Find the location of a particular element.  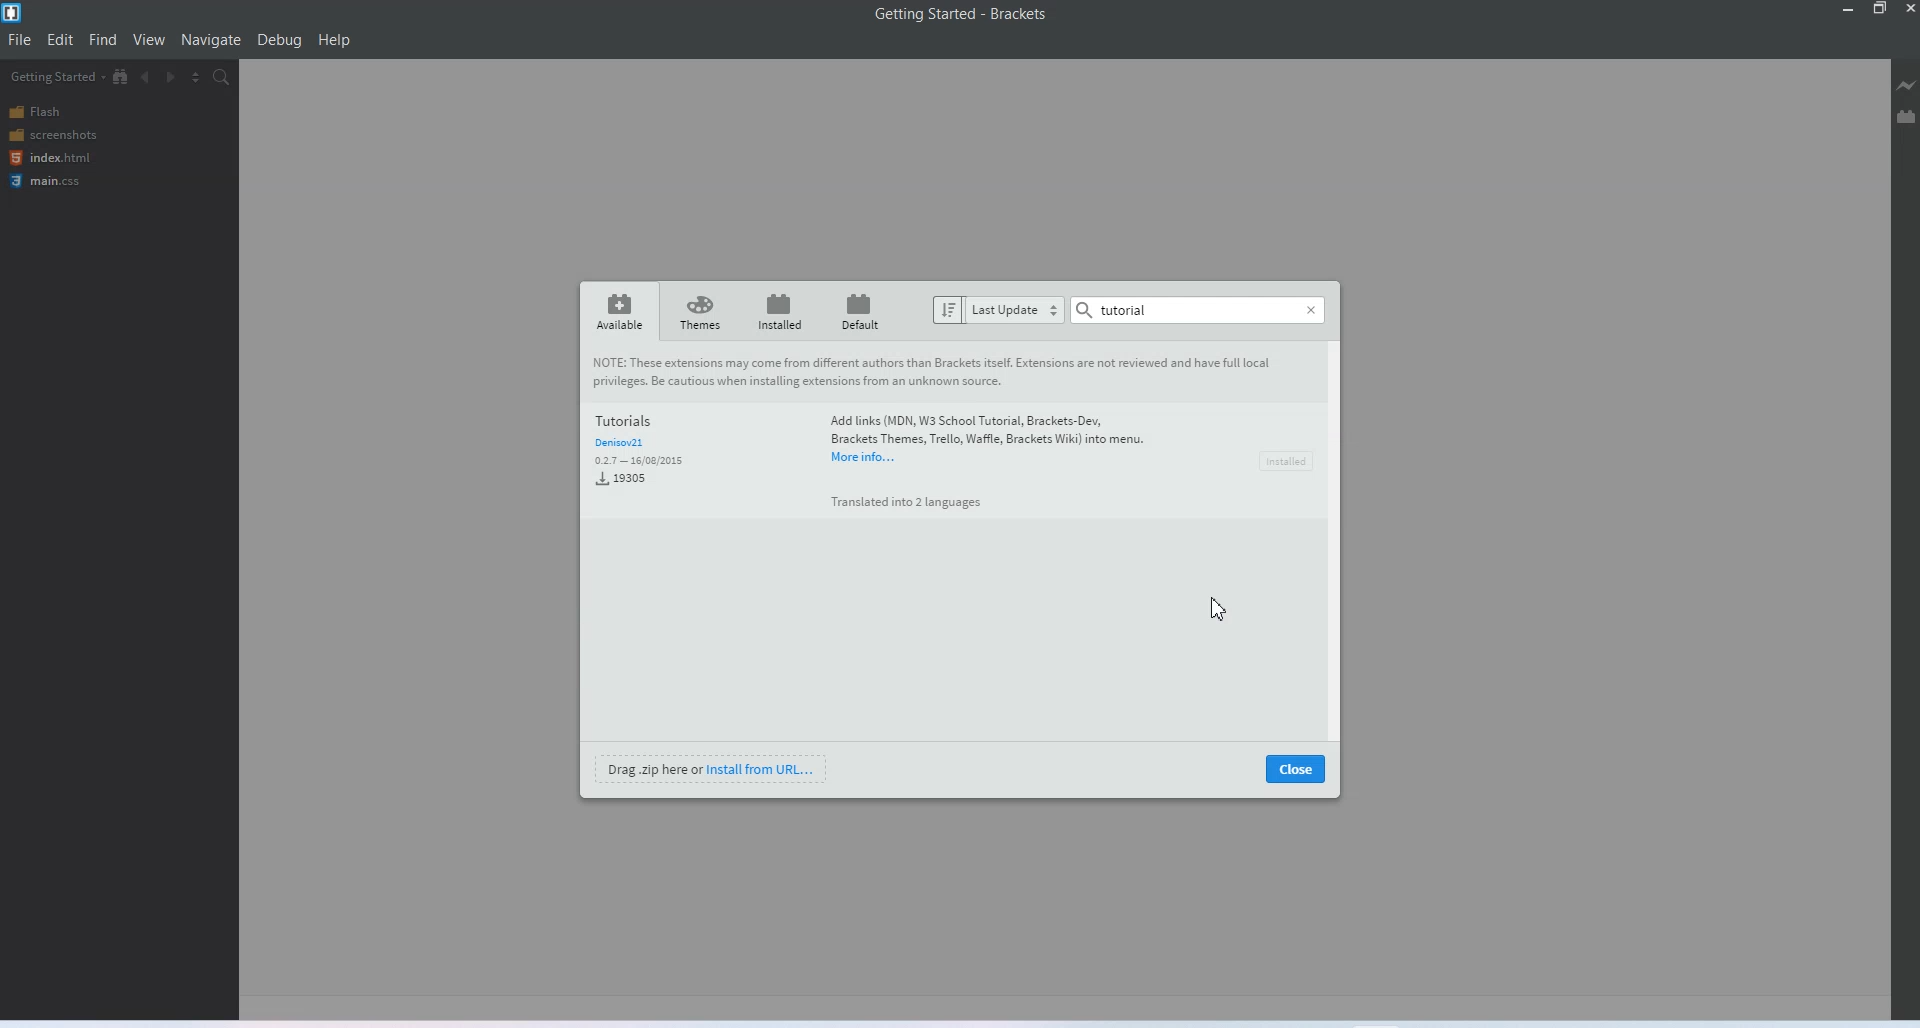

Close is located at coordinates (1311, 310).